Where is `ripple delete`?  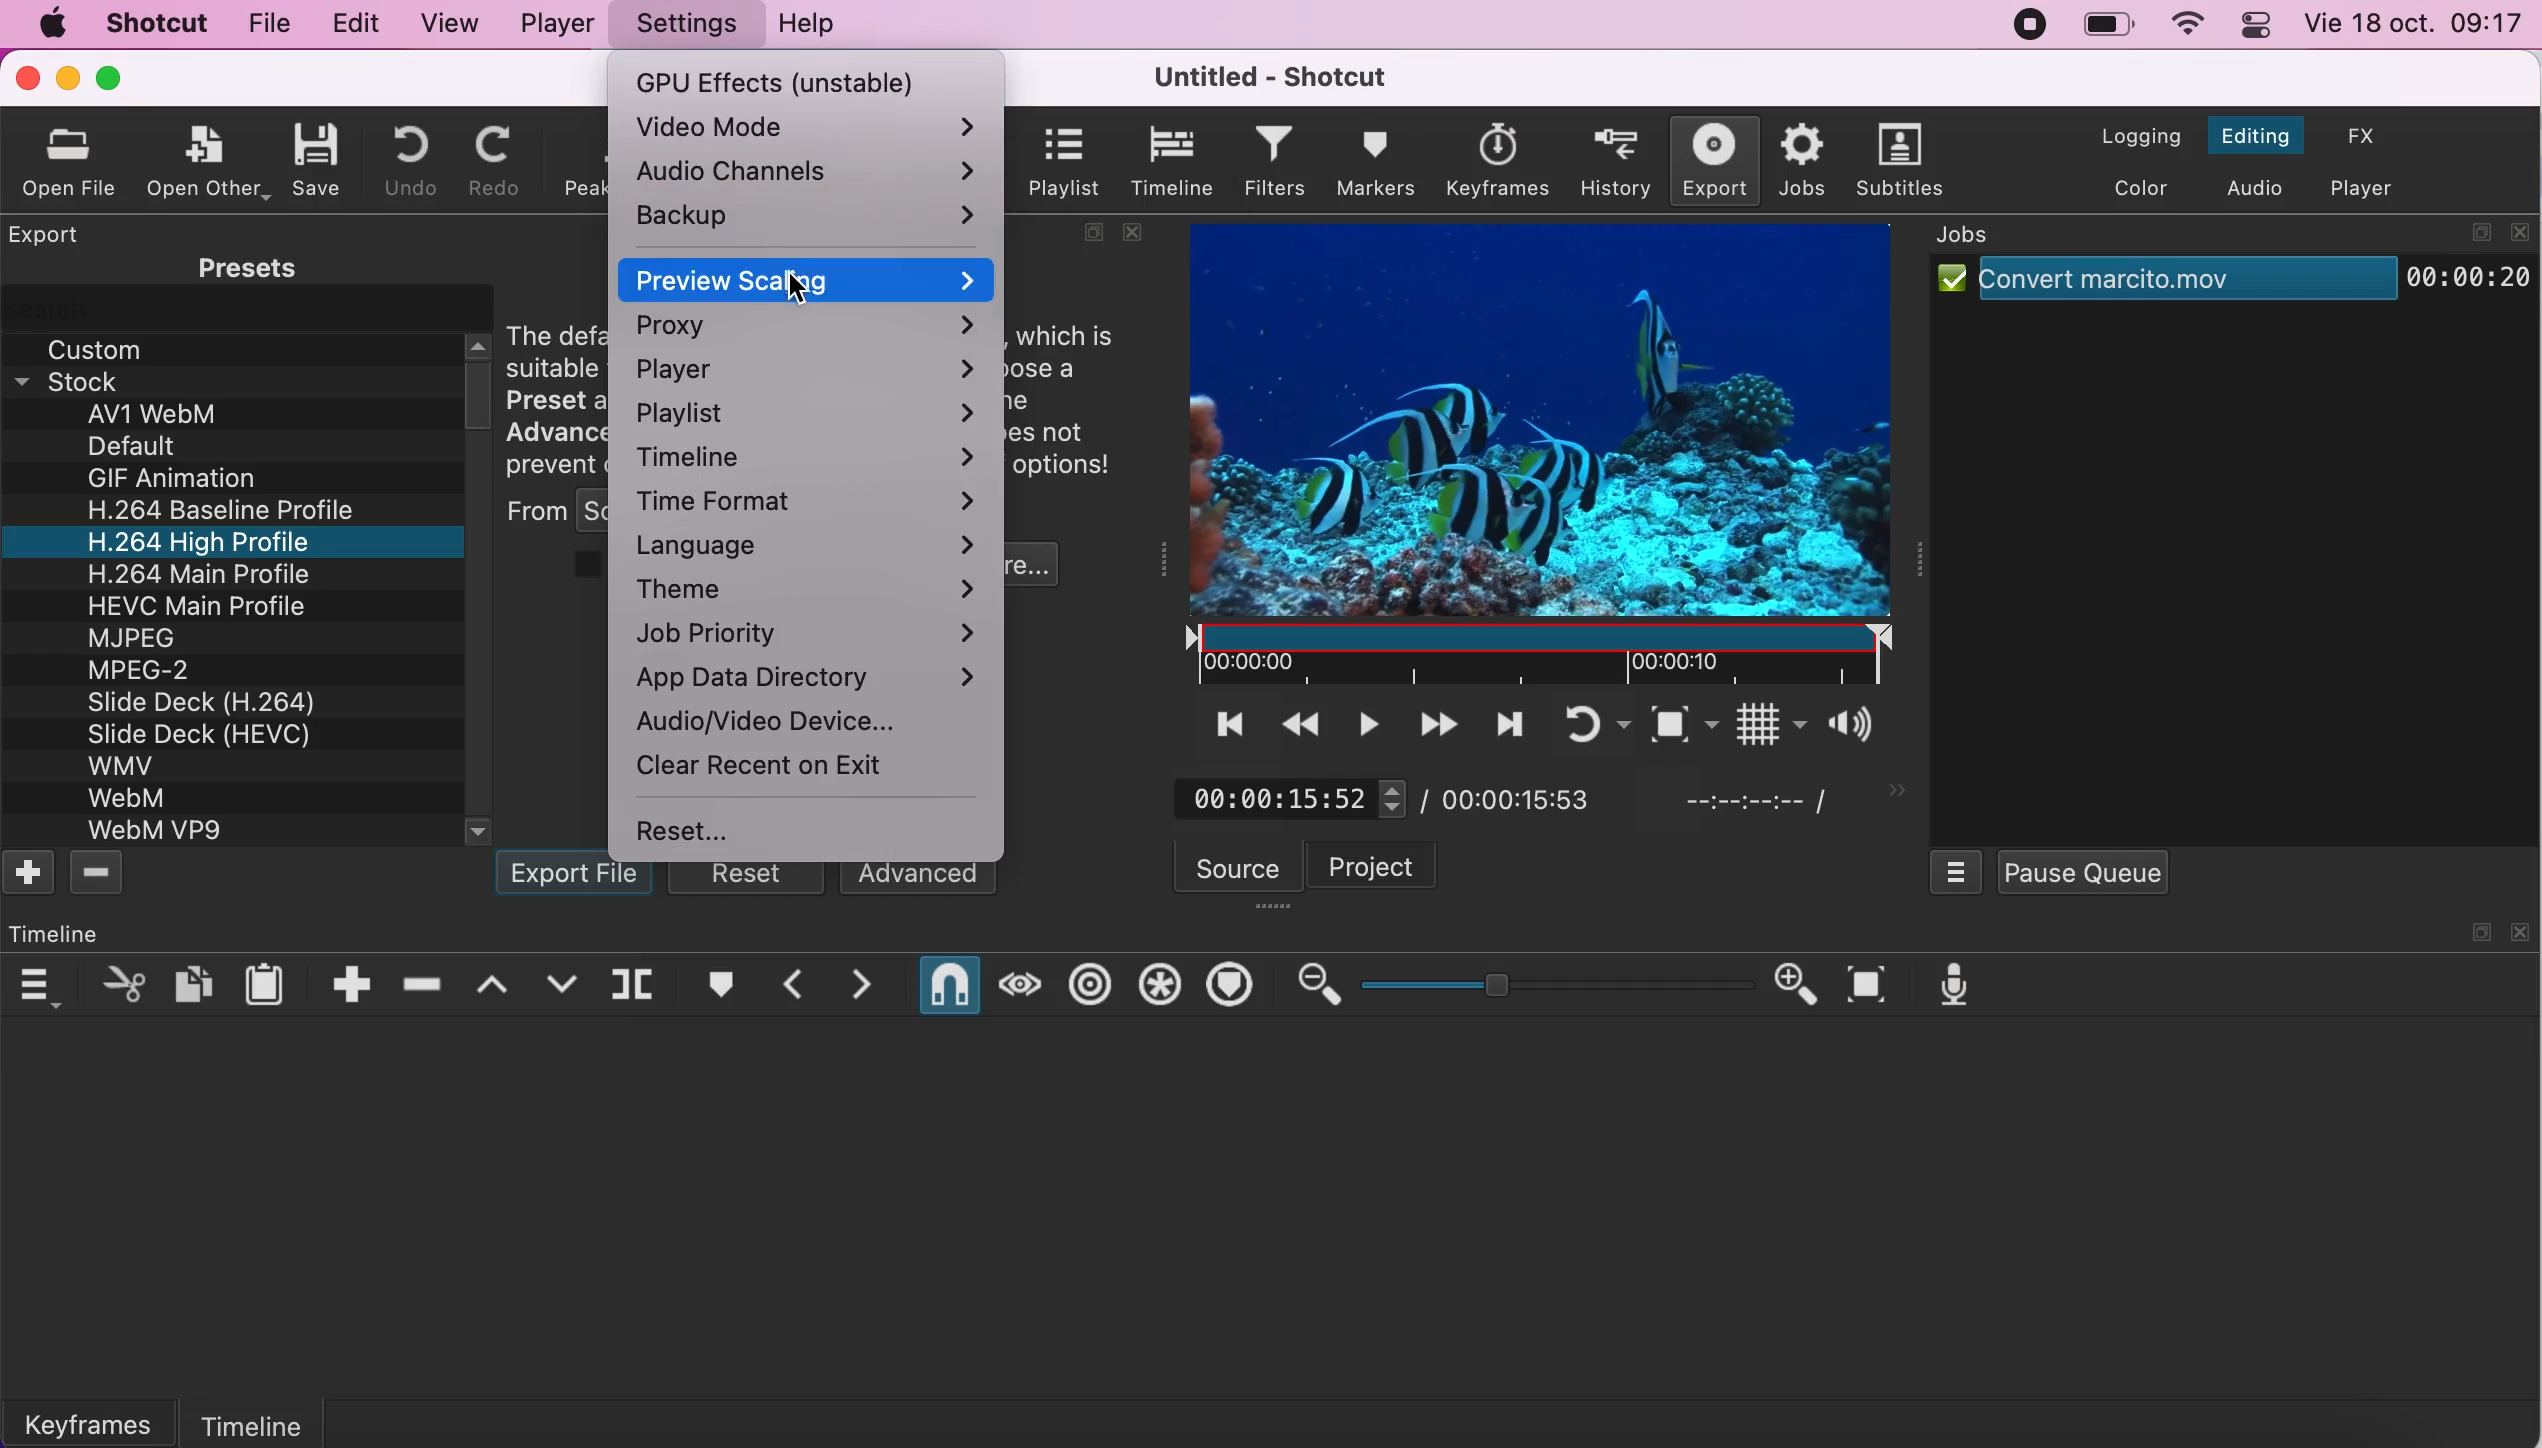
ripple delete is located at coordinates (426, 983).